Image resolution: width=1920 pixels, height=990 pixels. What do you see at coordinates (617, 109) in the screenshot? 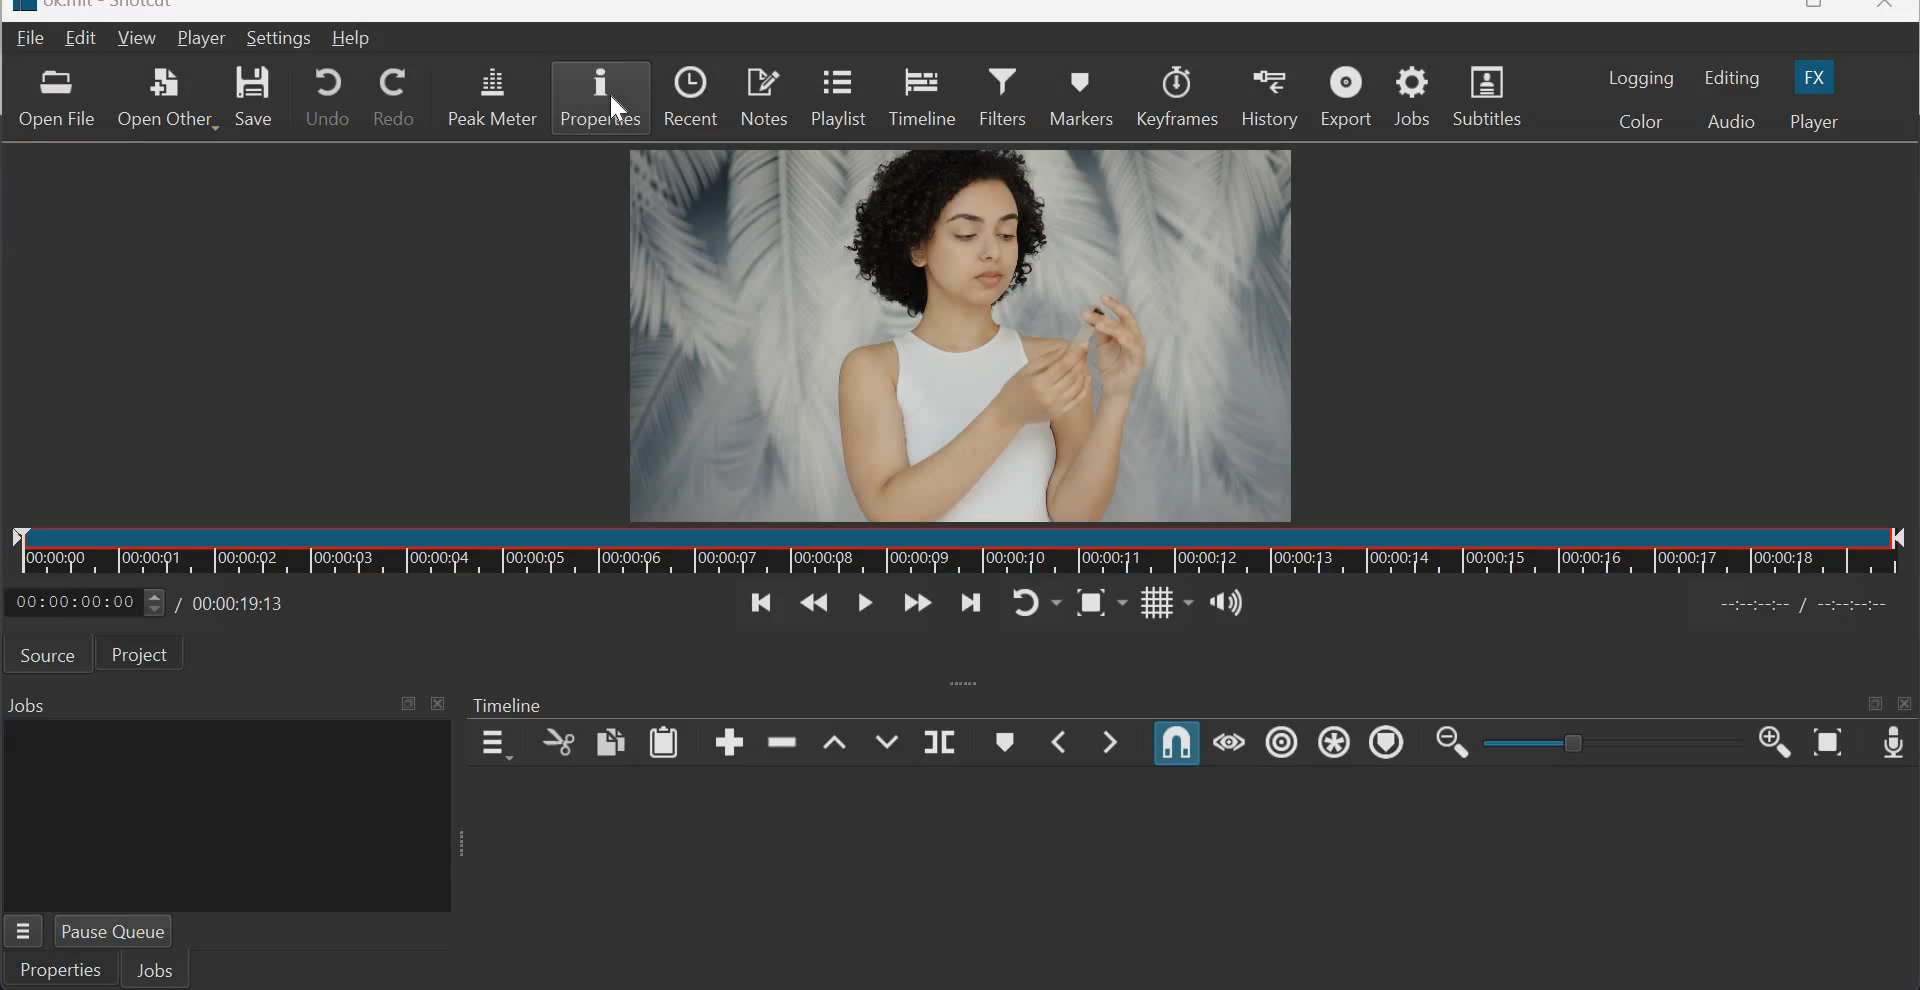
I see `cursor` at bounding box center [617, 109].